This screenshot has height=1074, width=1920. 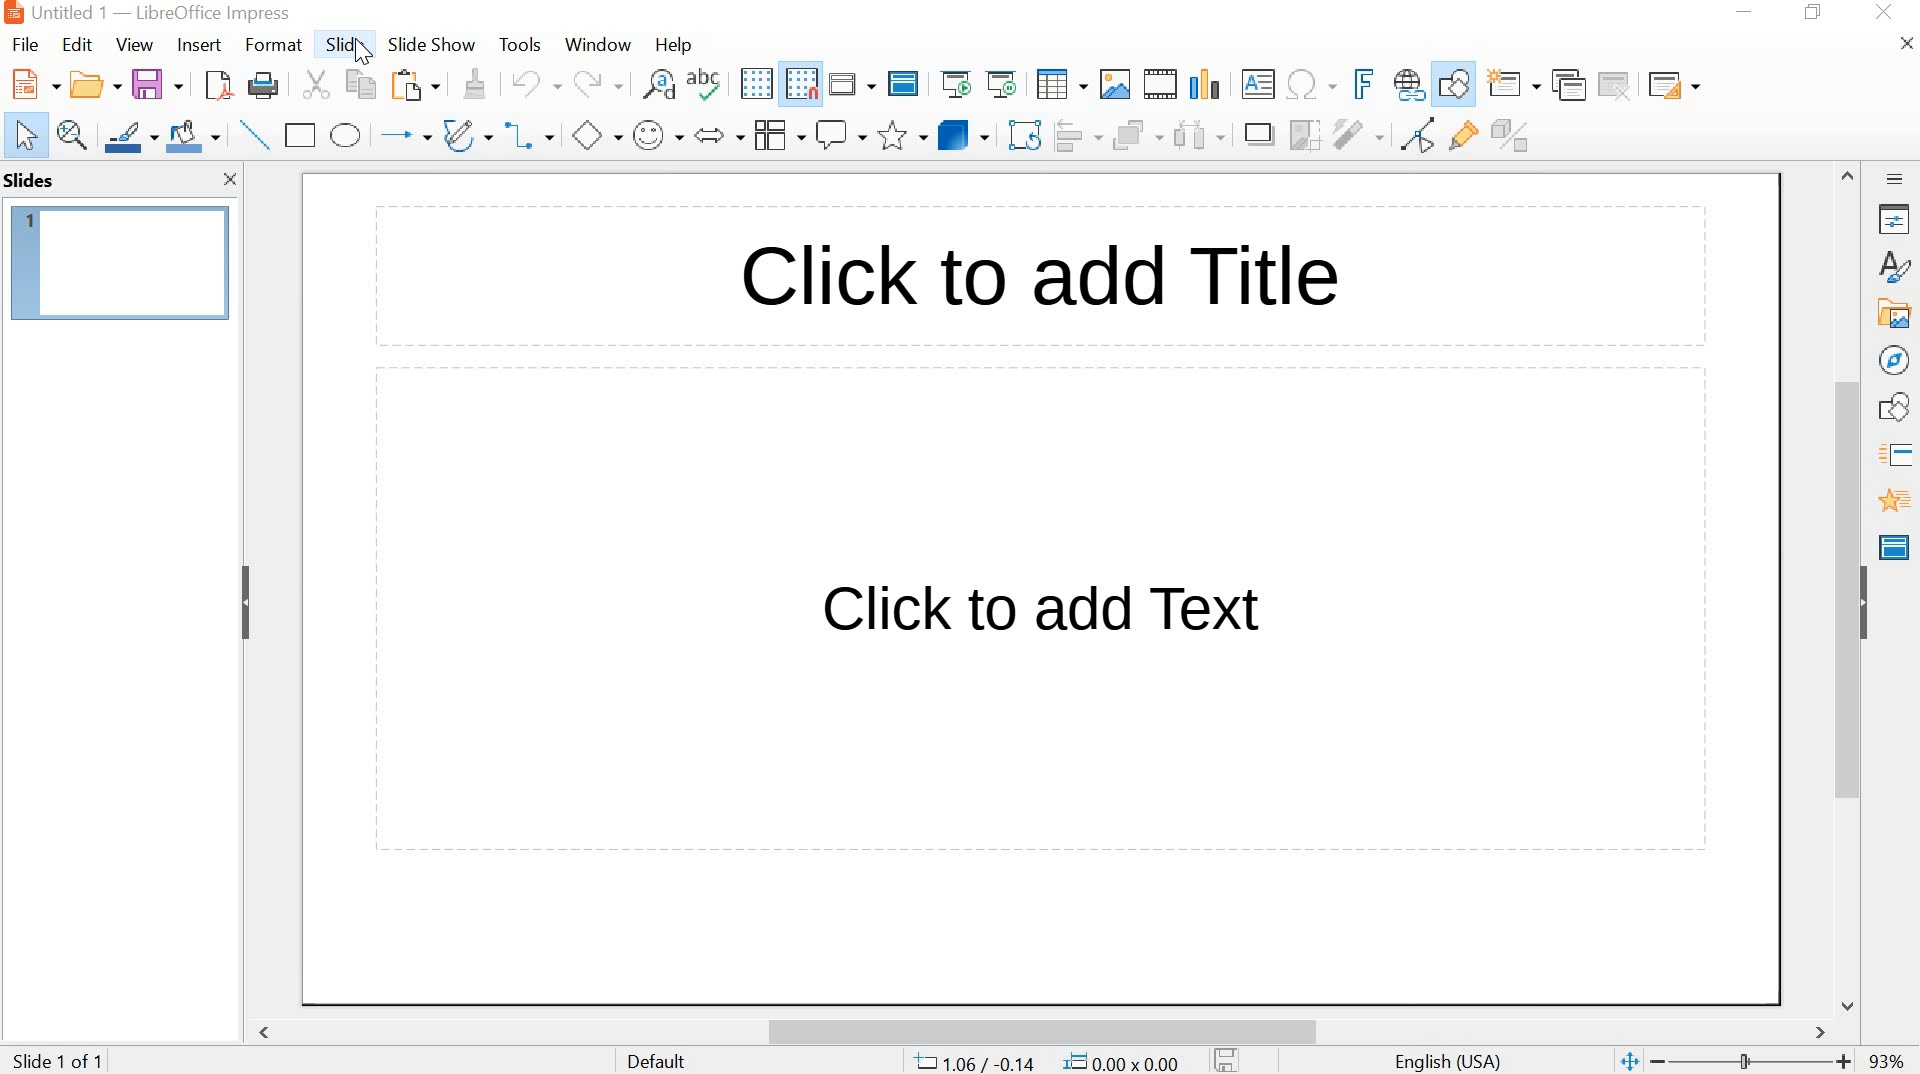 I want to click on Toggle Extrusion, so click(x=1516, y=134).